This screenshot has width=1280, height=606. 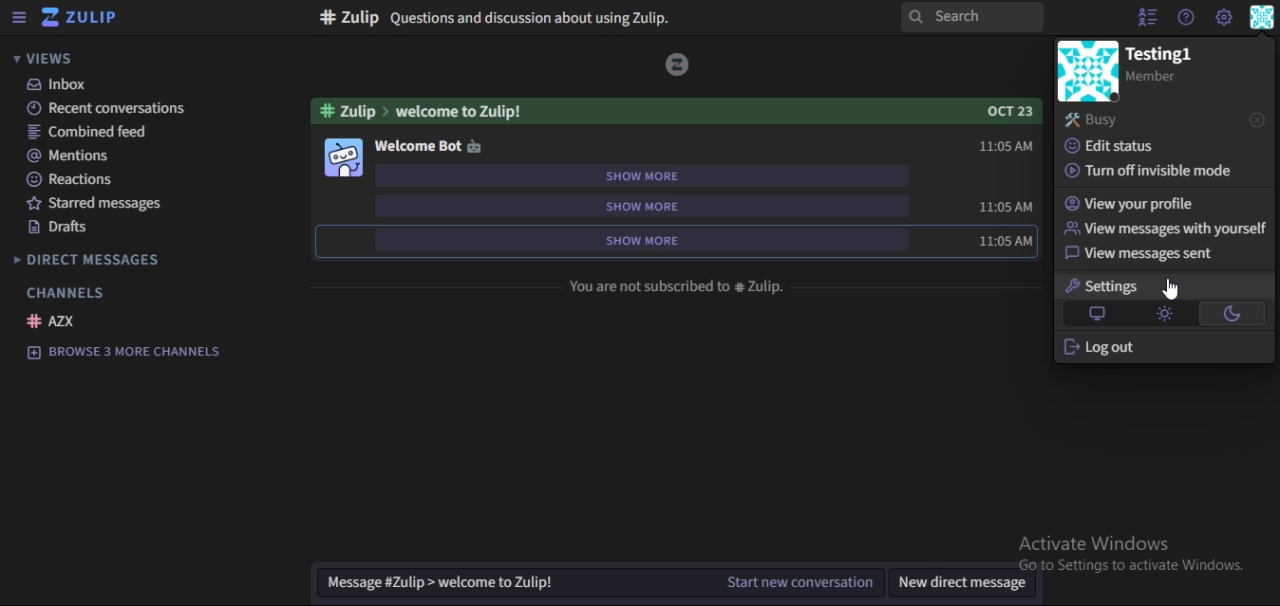 I want to click on personal menu, so click(x=1263, y=18).